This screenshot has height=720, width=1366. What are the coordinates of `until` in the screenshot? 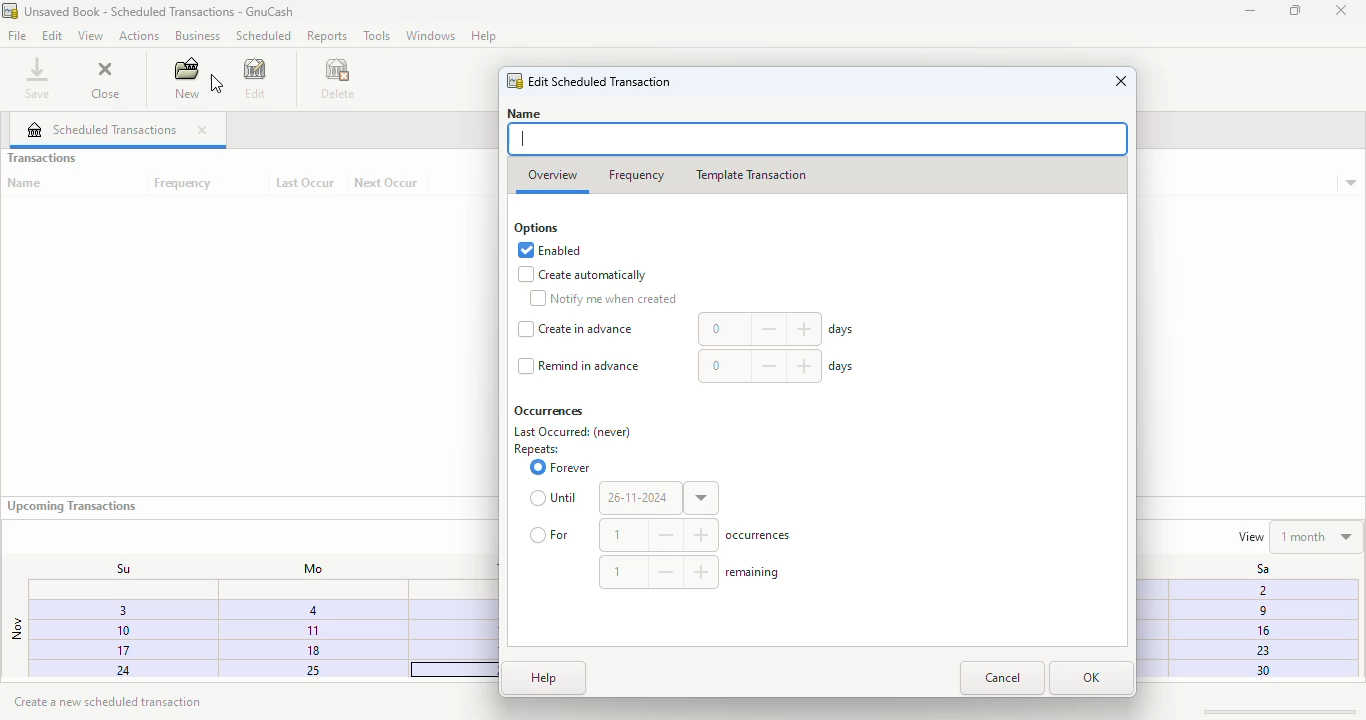 It's located at (556, 498).